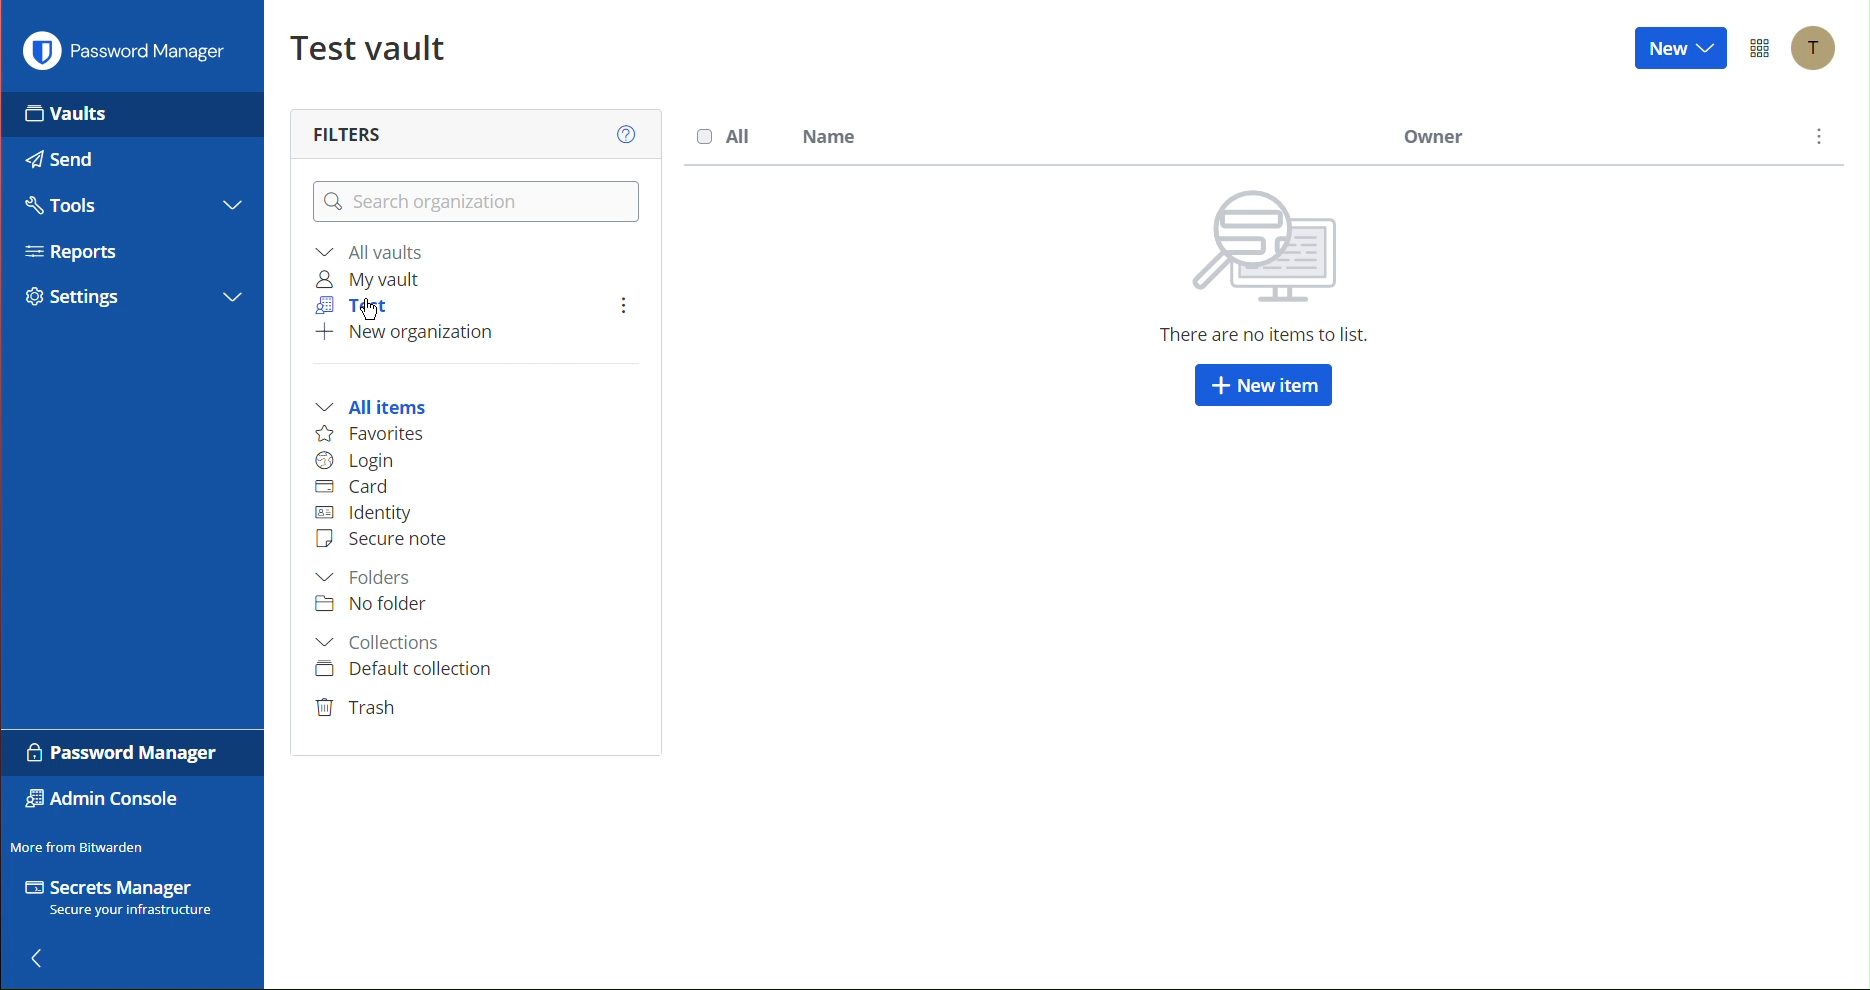 This screenshot has width=1870, height=990. I want to click on Help, so click(626, 136).